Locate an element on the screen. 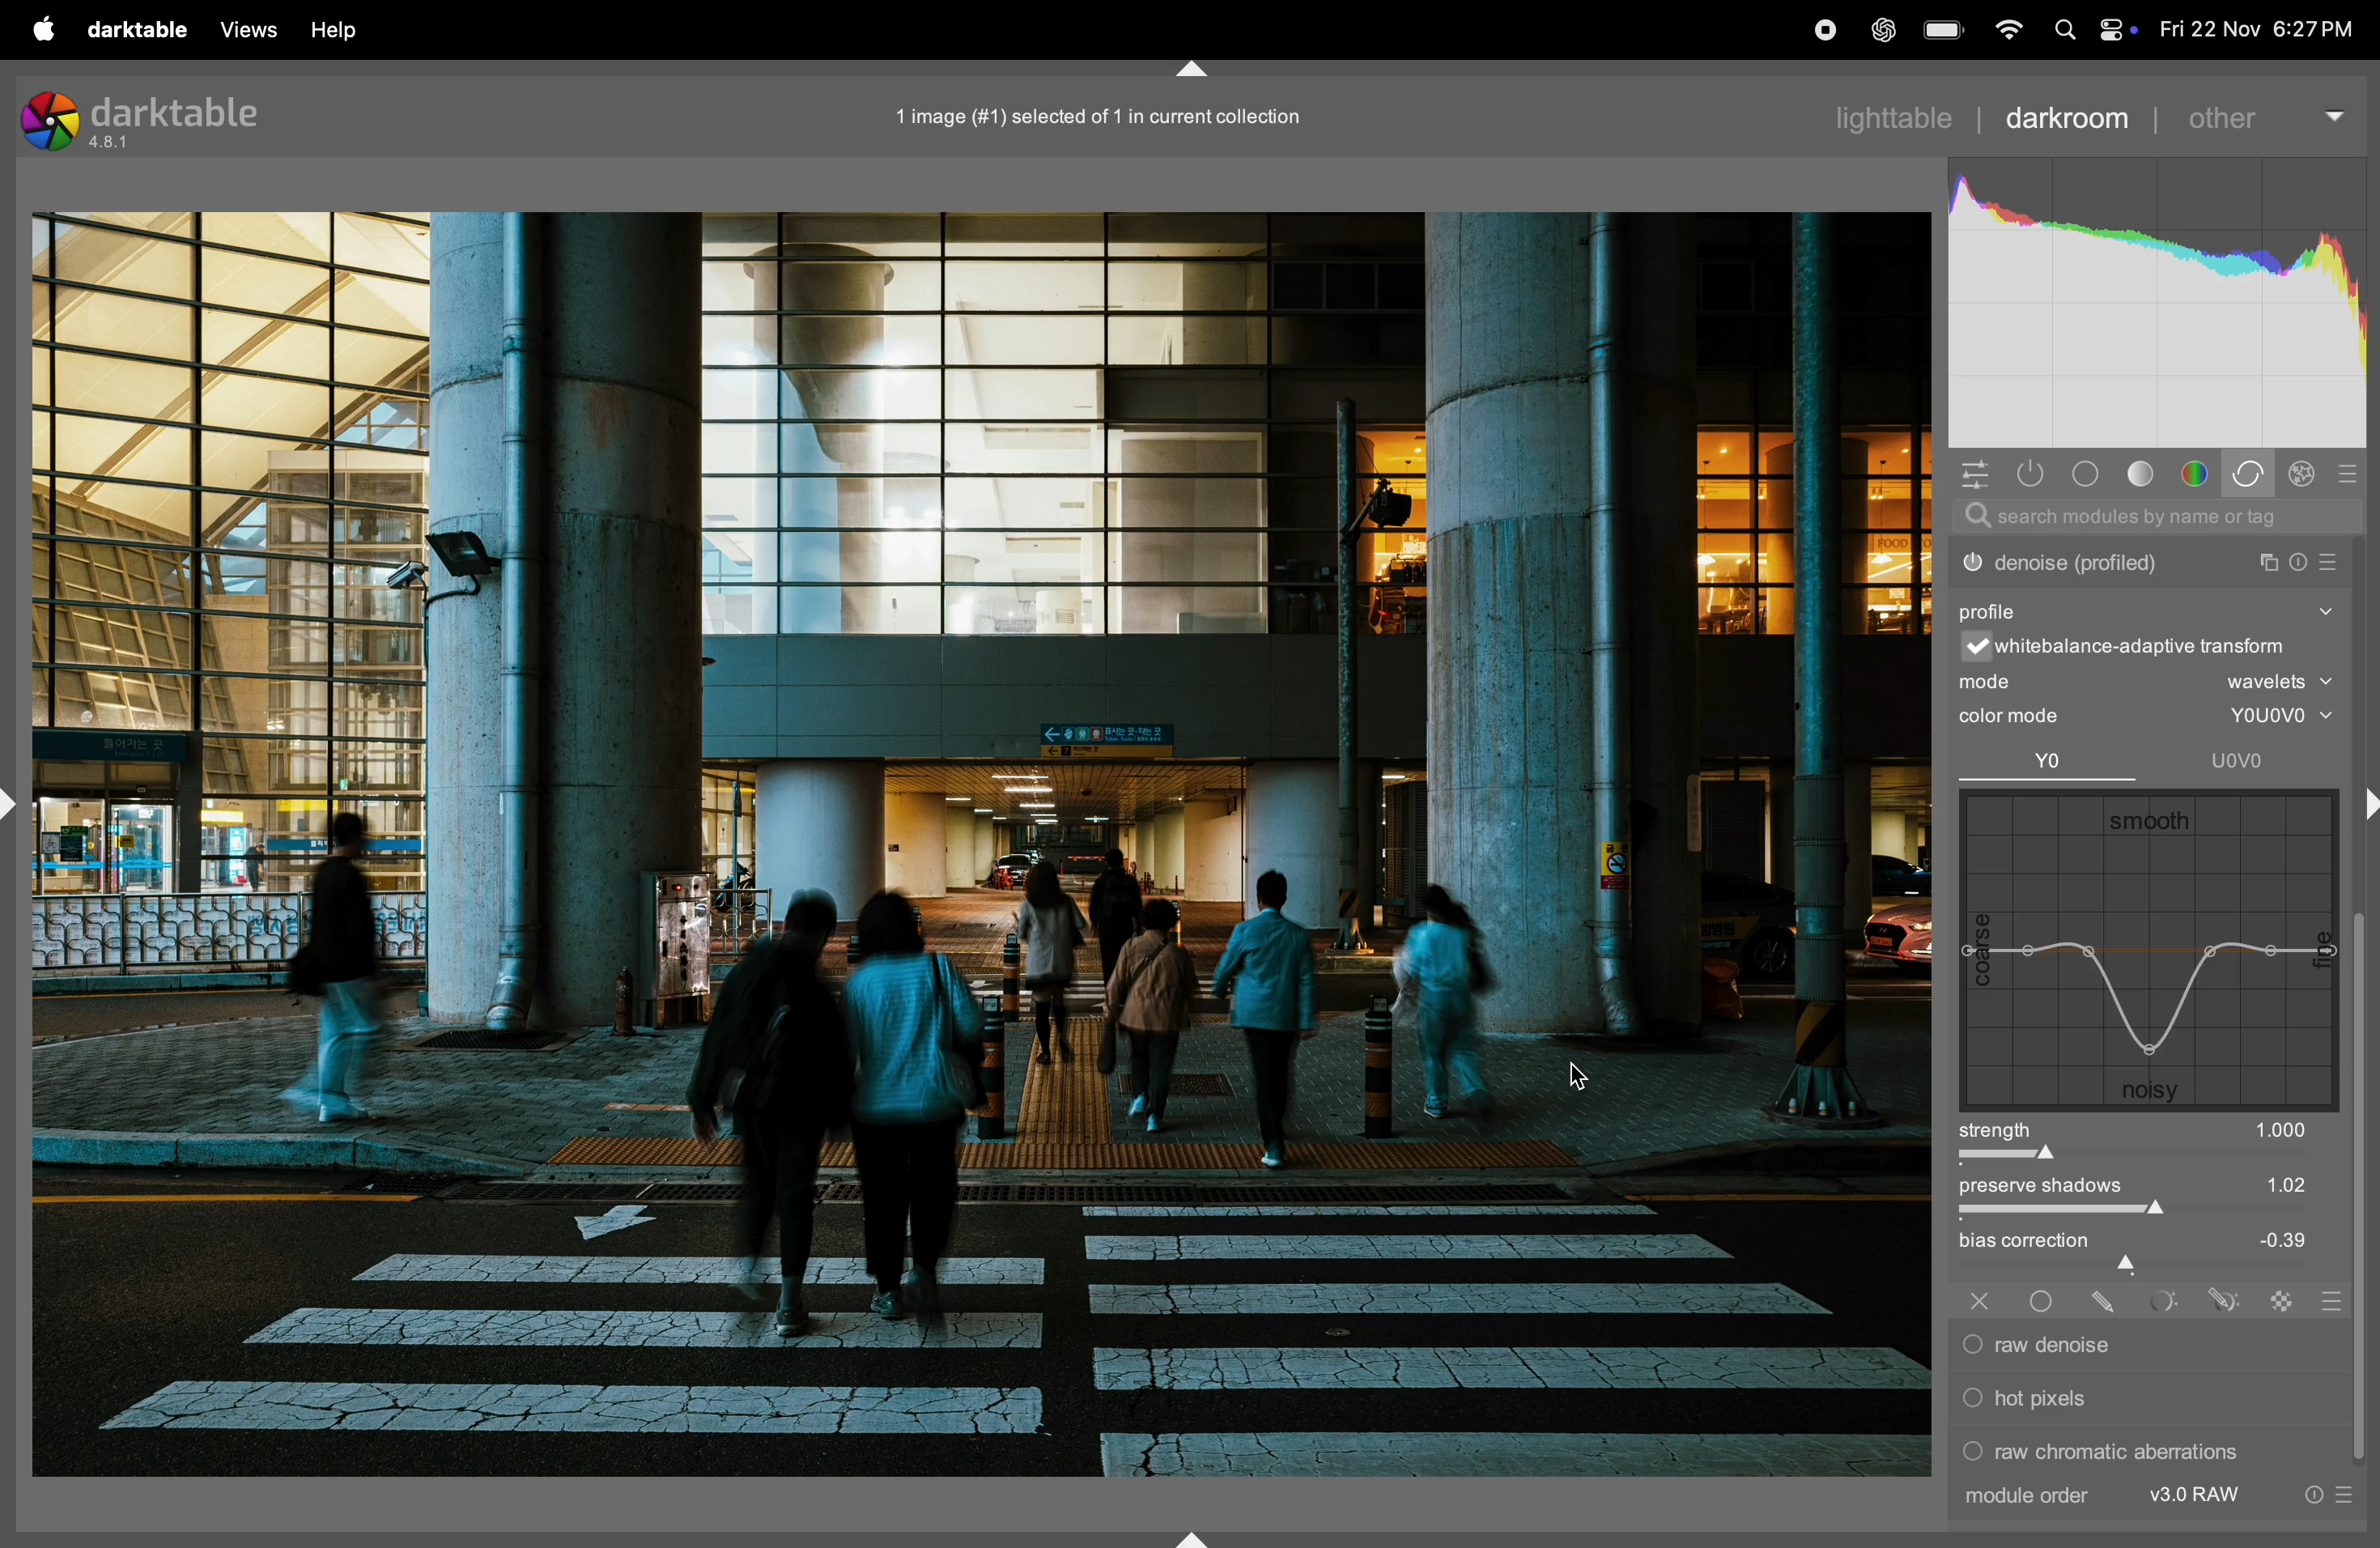 The image size is (2380, 1548). uovo is located at coordinates (2224, 763).